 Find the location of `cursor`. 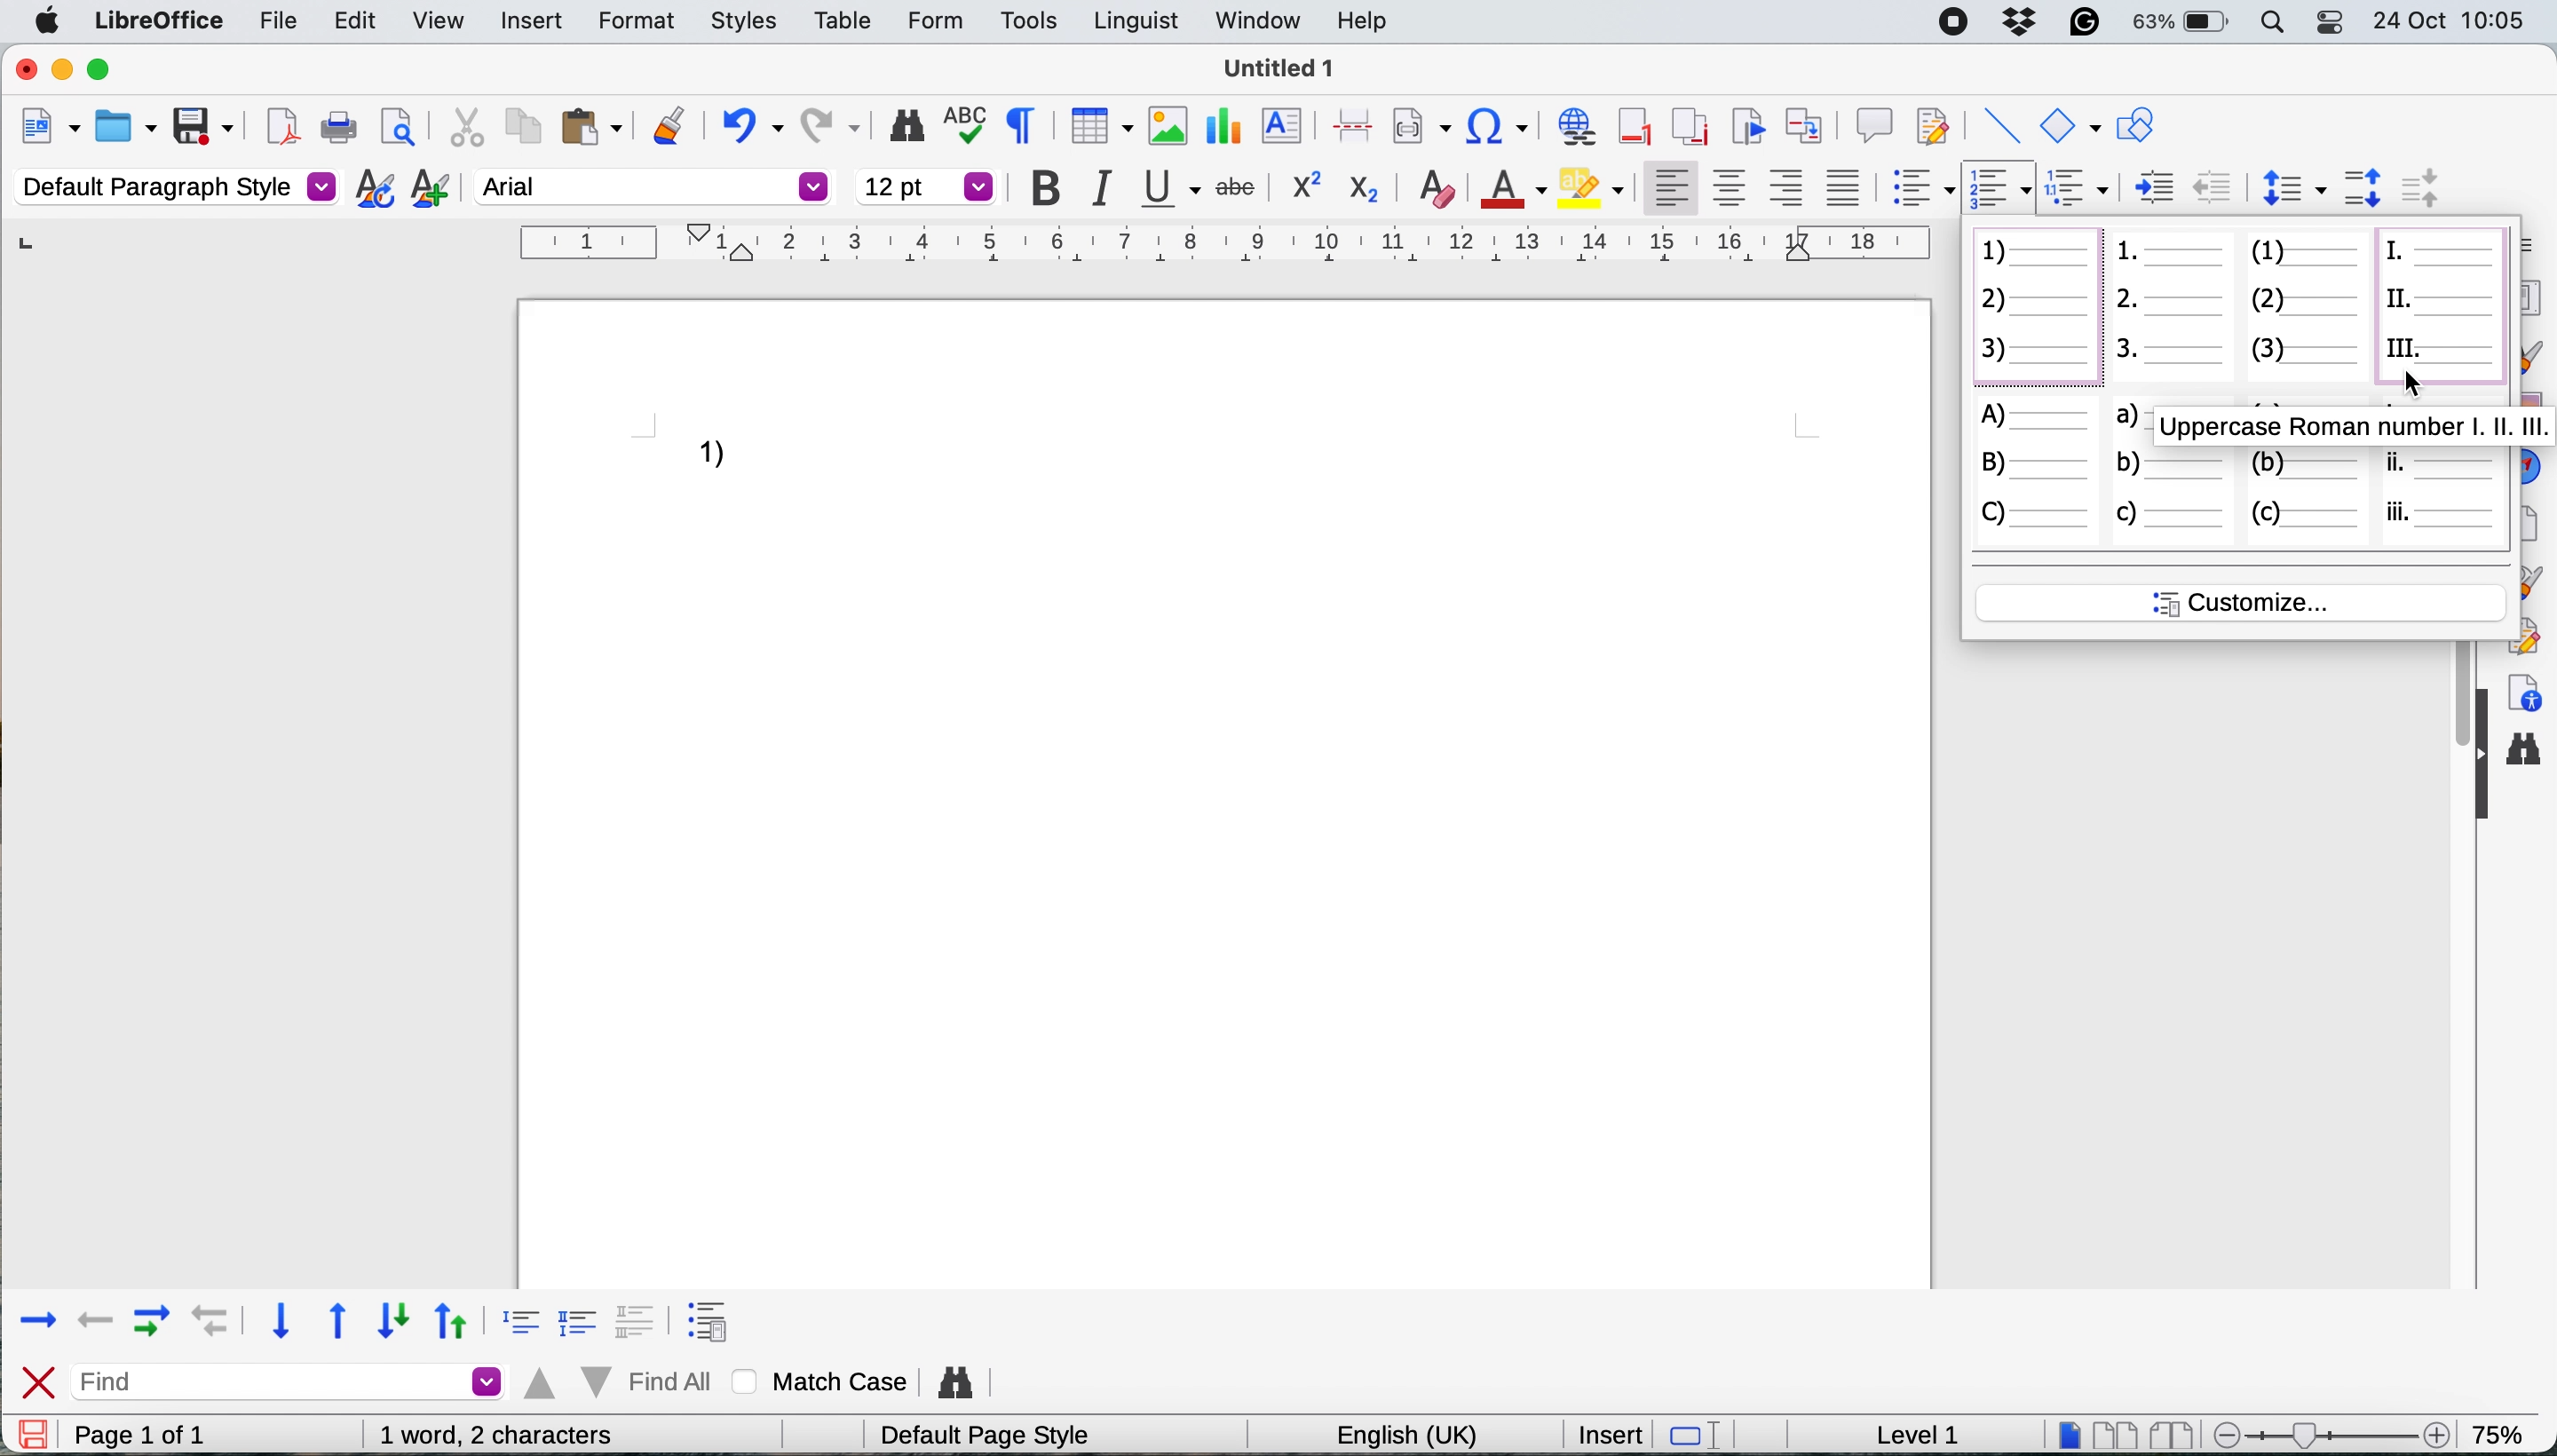

cursor is located at coordinates (2412, 382).